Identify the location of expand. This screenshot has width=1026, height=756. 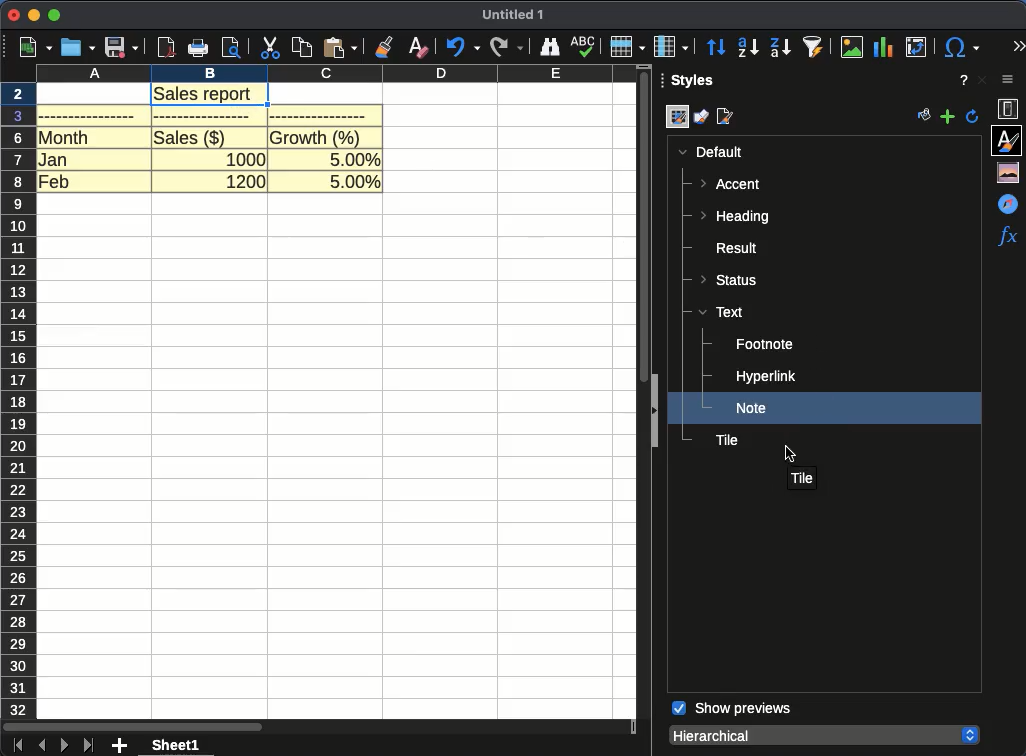
(1018, 47).